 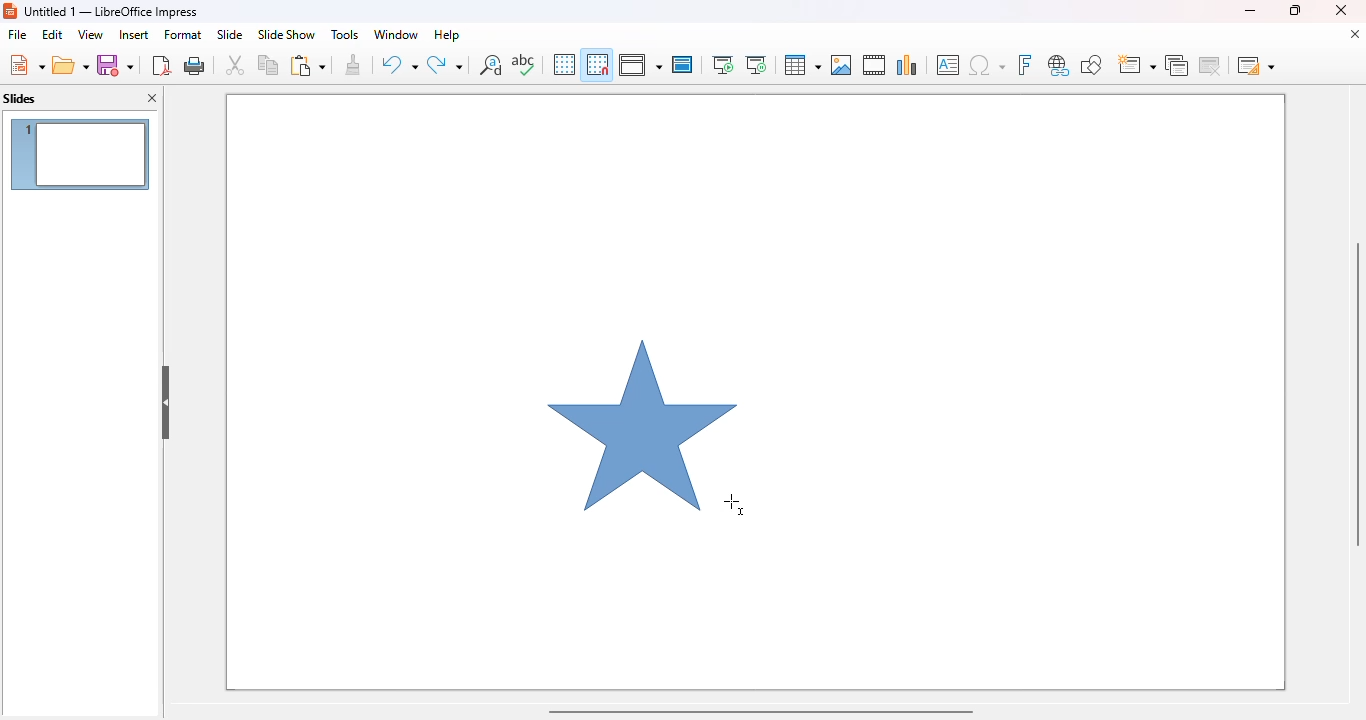 What do you see at coordinates (1256, 65) in the screenshot?
I see `slide layout` at bounding box center [1256, 65].